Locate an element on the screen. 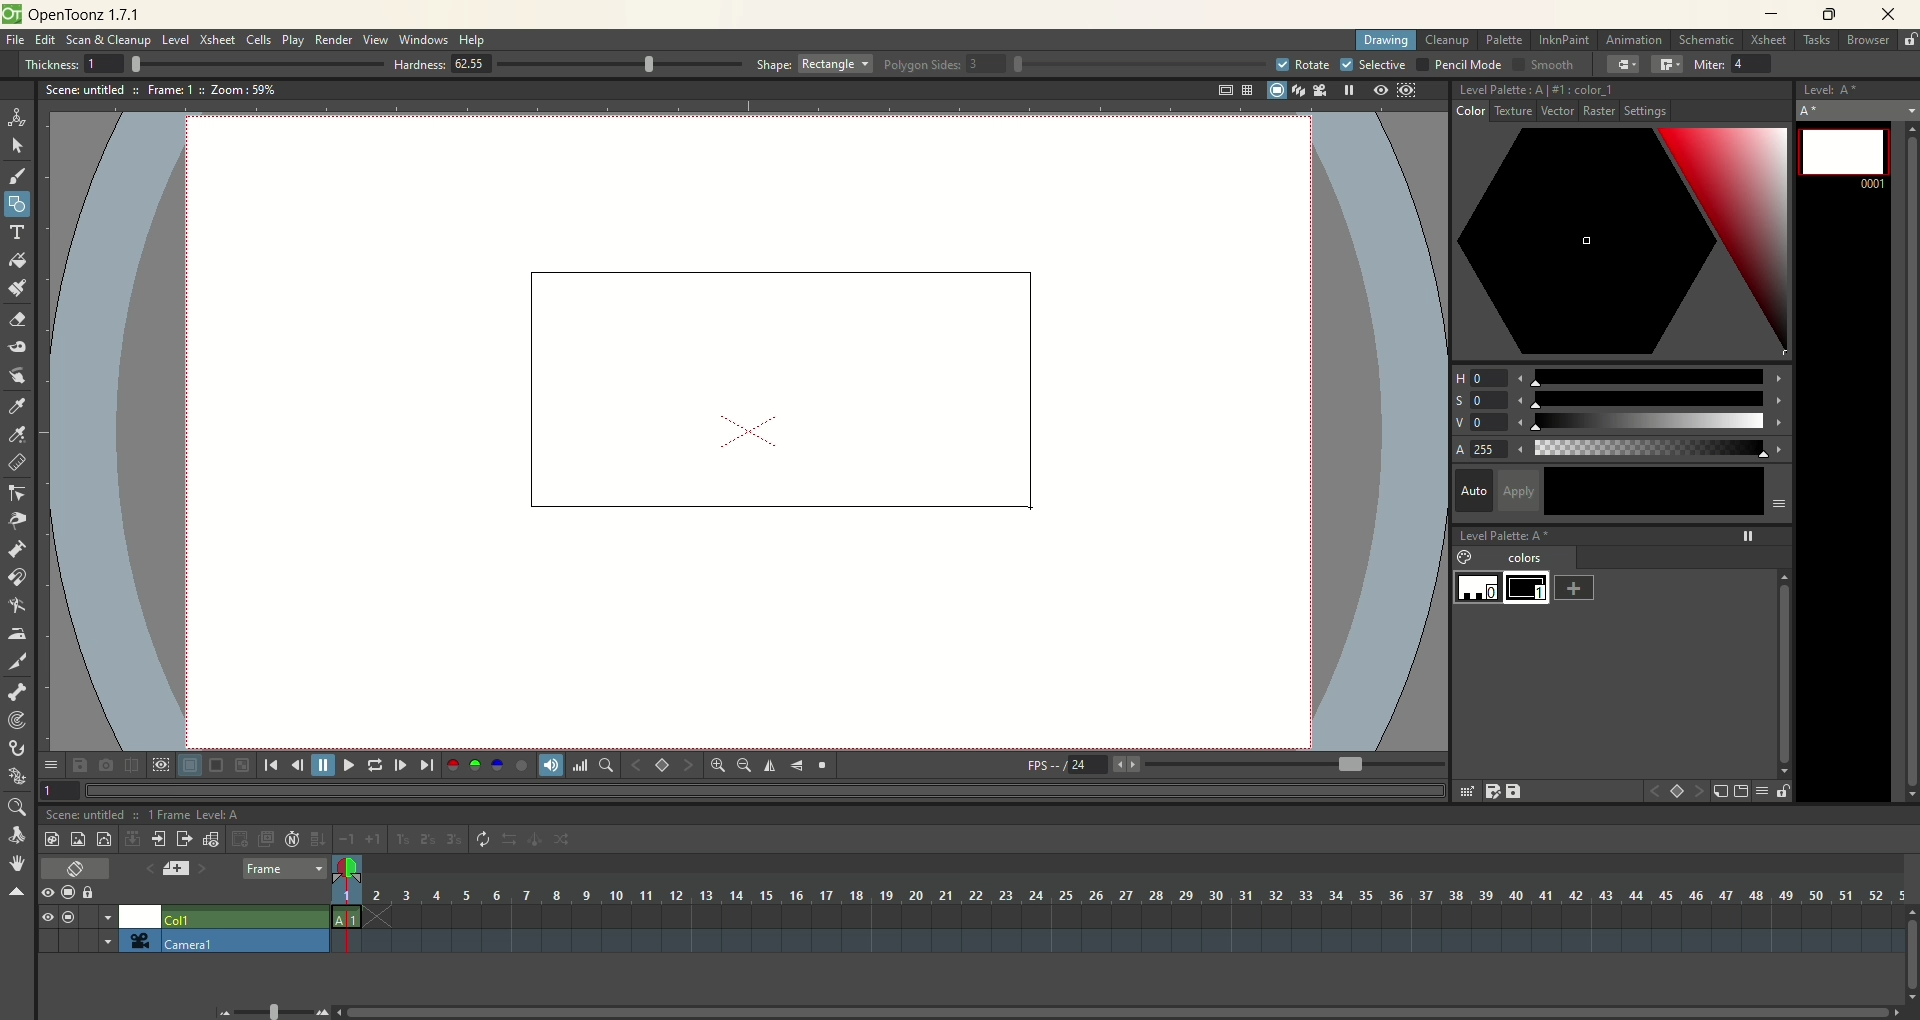 This screenshot has height=1020, width=1920. colors is located at coordinates (1517, 559).